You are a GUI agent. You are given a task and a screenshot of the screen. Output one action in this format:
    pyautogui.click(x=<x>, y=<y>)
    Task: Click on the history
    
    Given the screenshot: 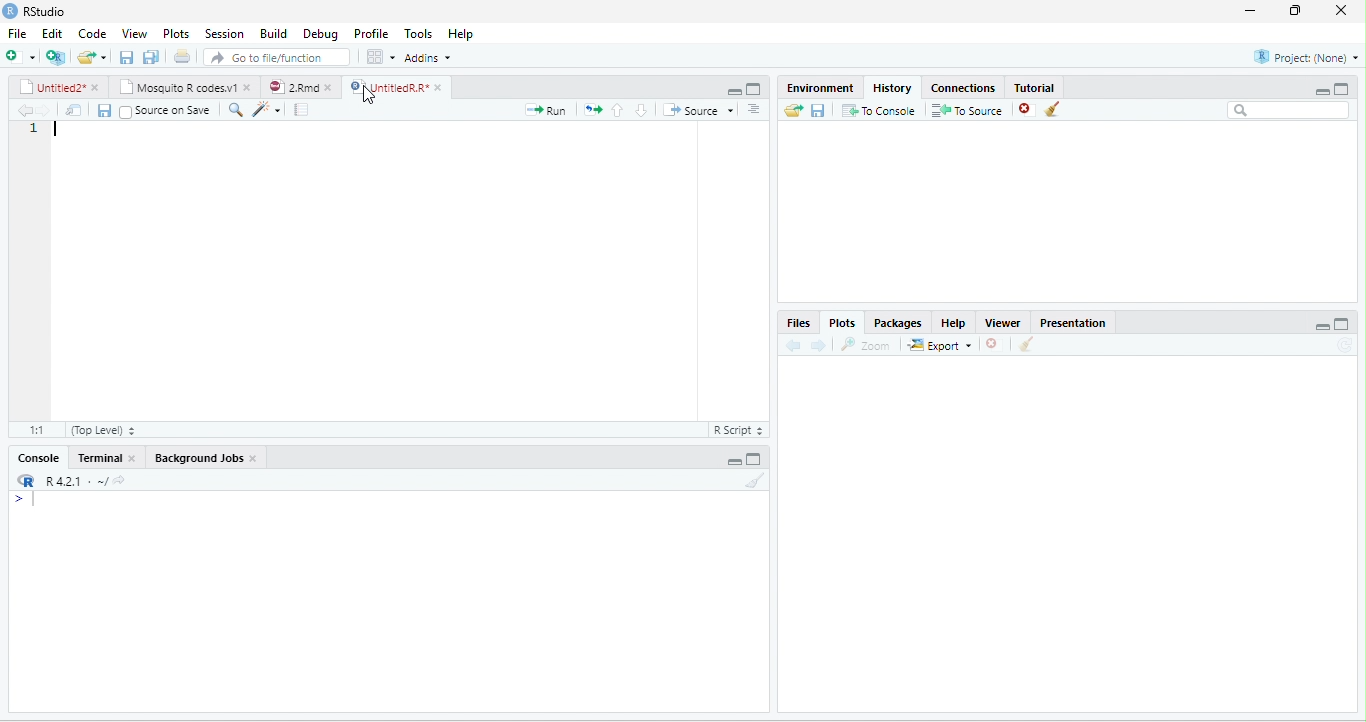 What is the action you would take?
    pyautogui.click(x=890, y=86)
    